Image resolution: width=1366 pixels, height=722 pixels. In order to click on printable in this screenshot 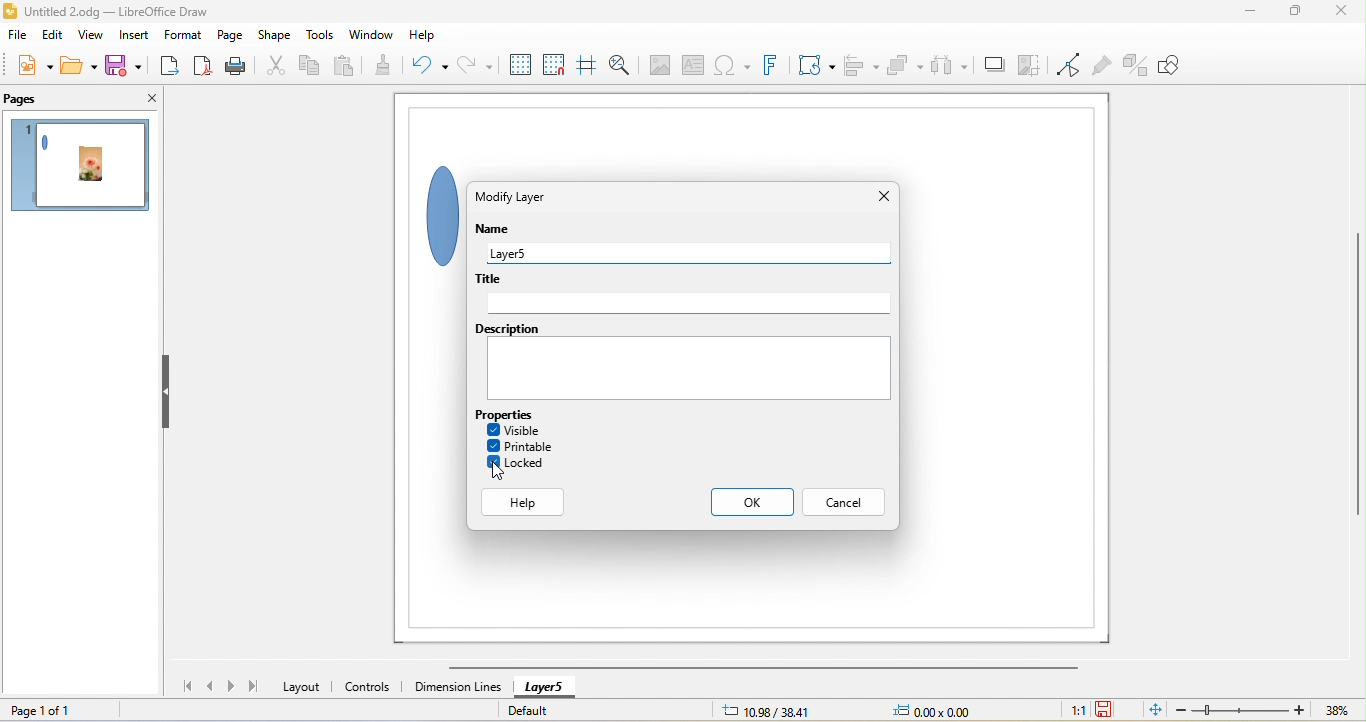, I will do `click(521, 446)`.